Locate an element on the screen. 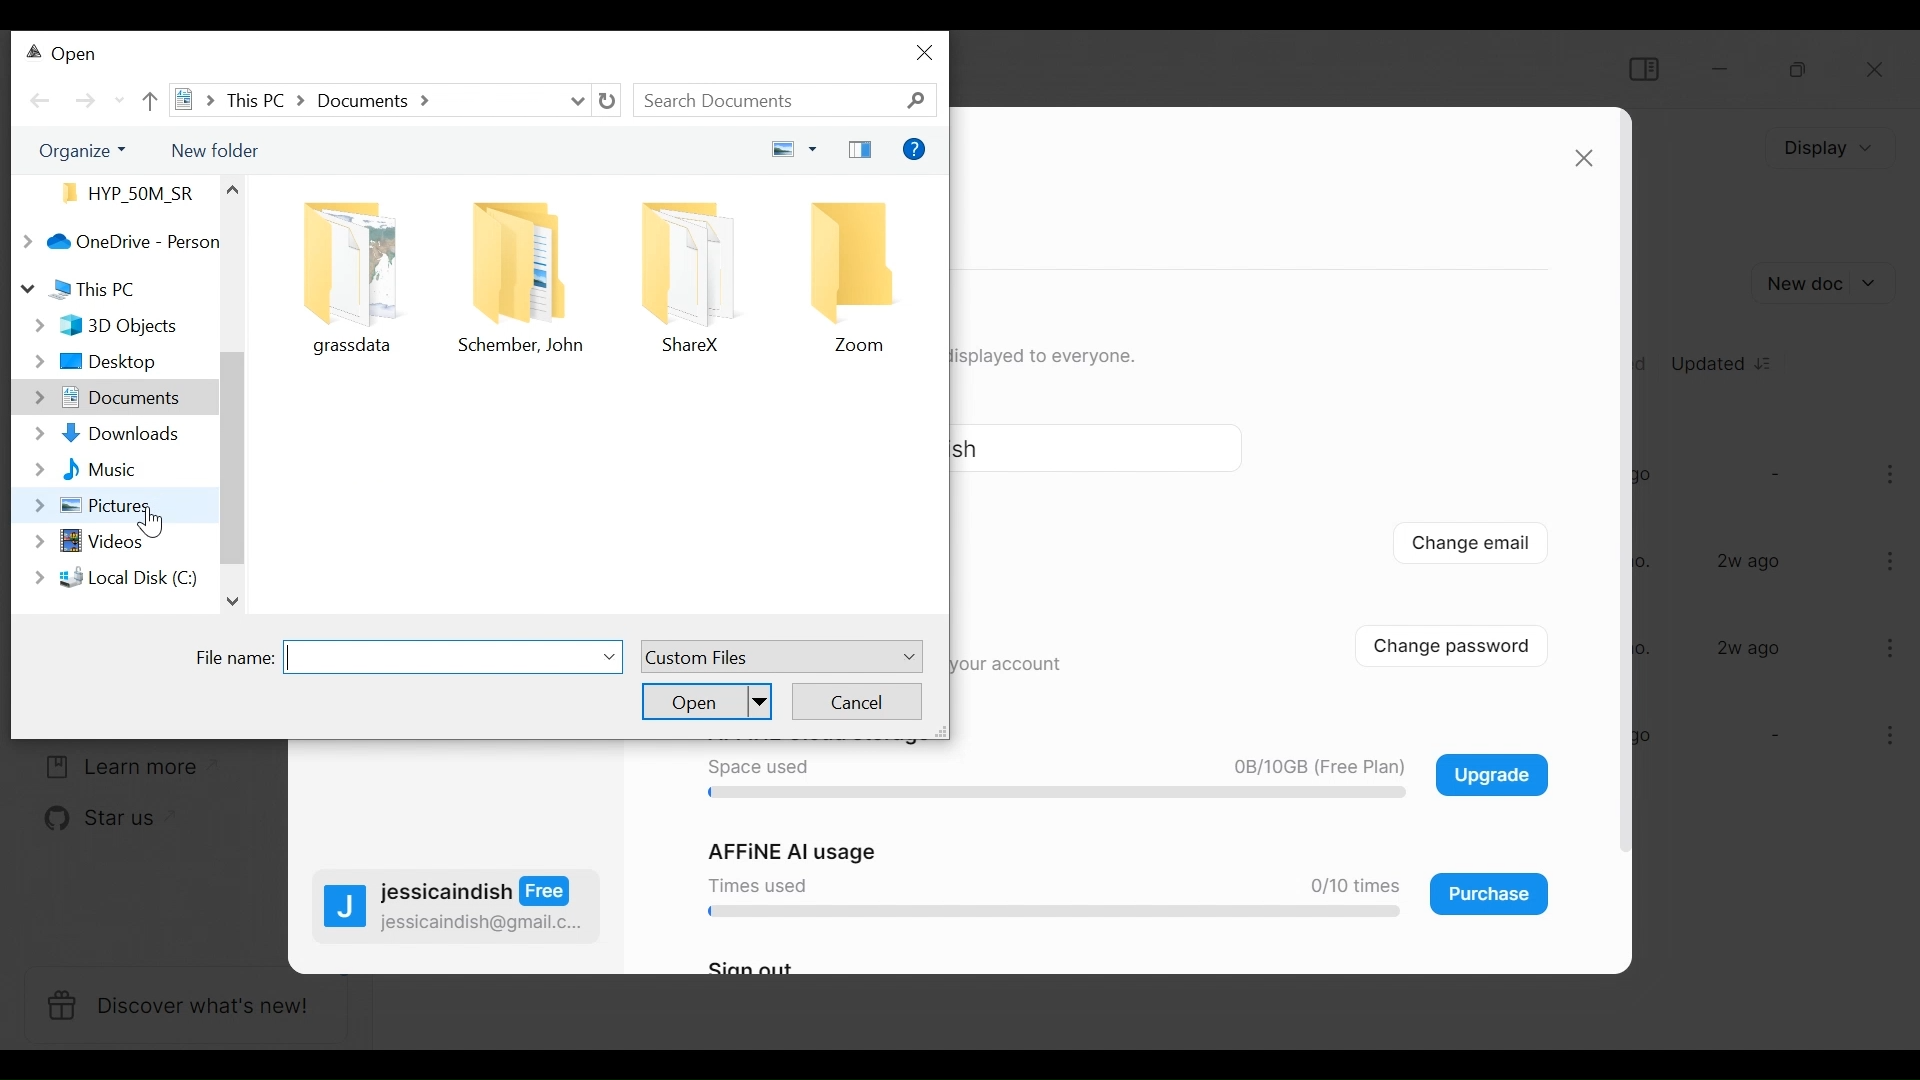 This screenshot has height=1080, width=1920. Videos is located at coordinates (87, 546).